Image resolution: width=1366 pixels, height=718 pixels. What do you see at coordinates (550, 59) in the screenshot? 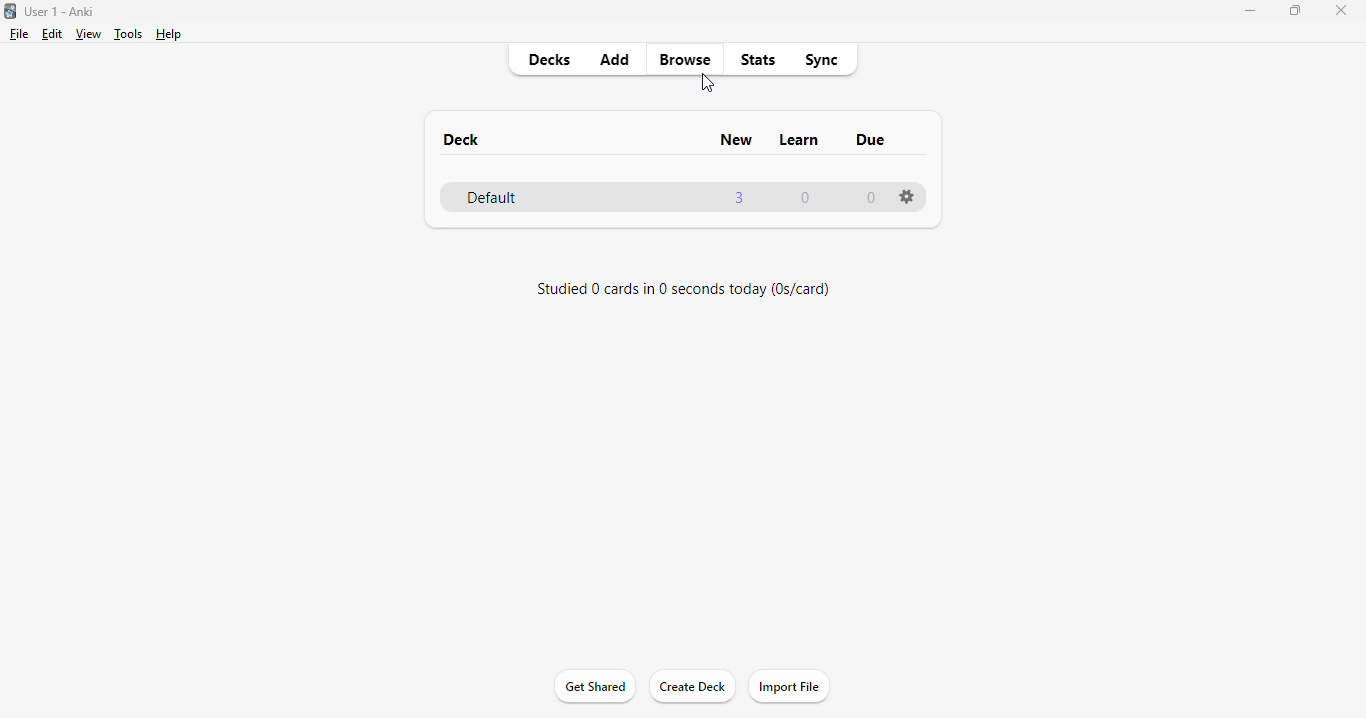
I see `decks` at bounding box center [550, 59].